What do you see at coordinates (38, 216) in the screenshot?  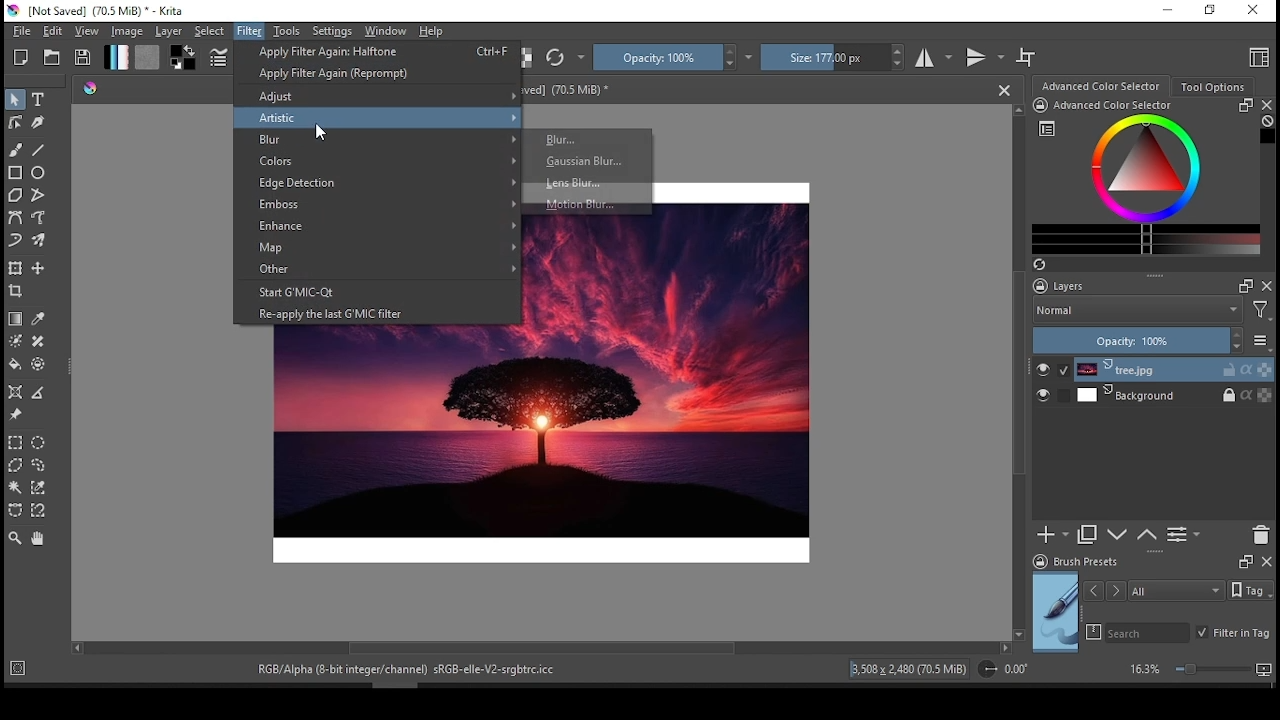 I see `freehand path tool` at bounding box center [38, 216].